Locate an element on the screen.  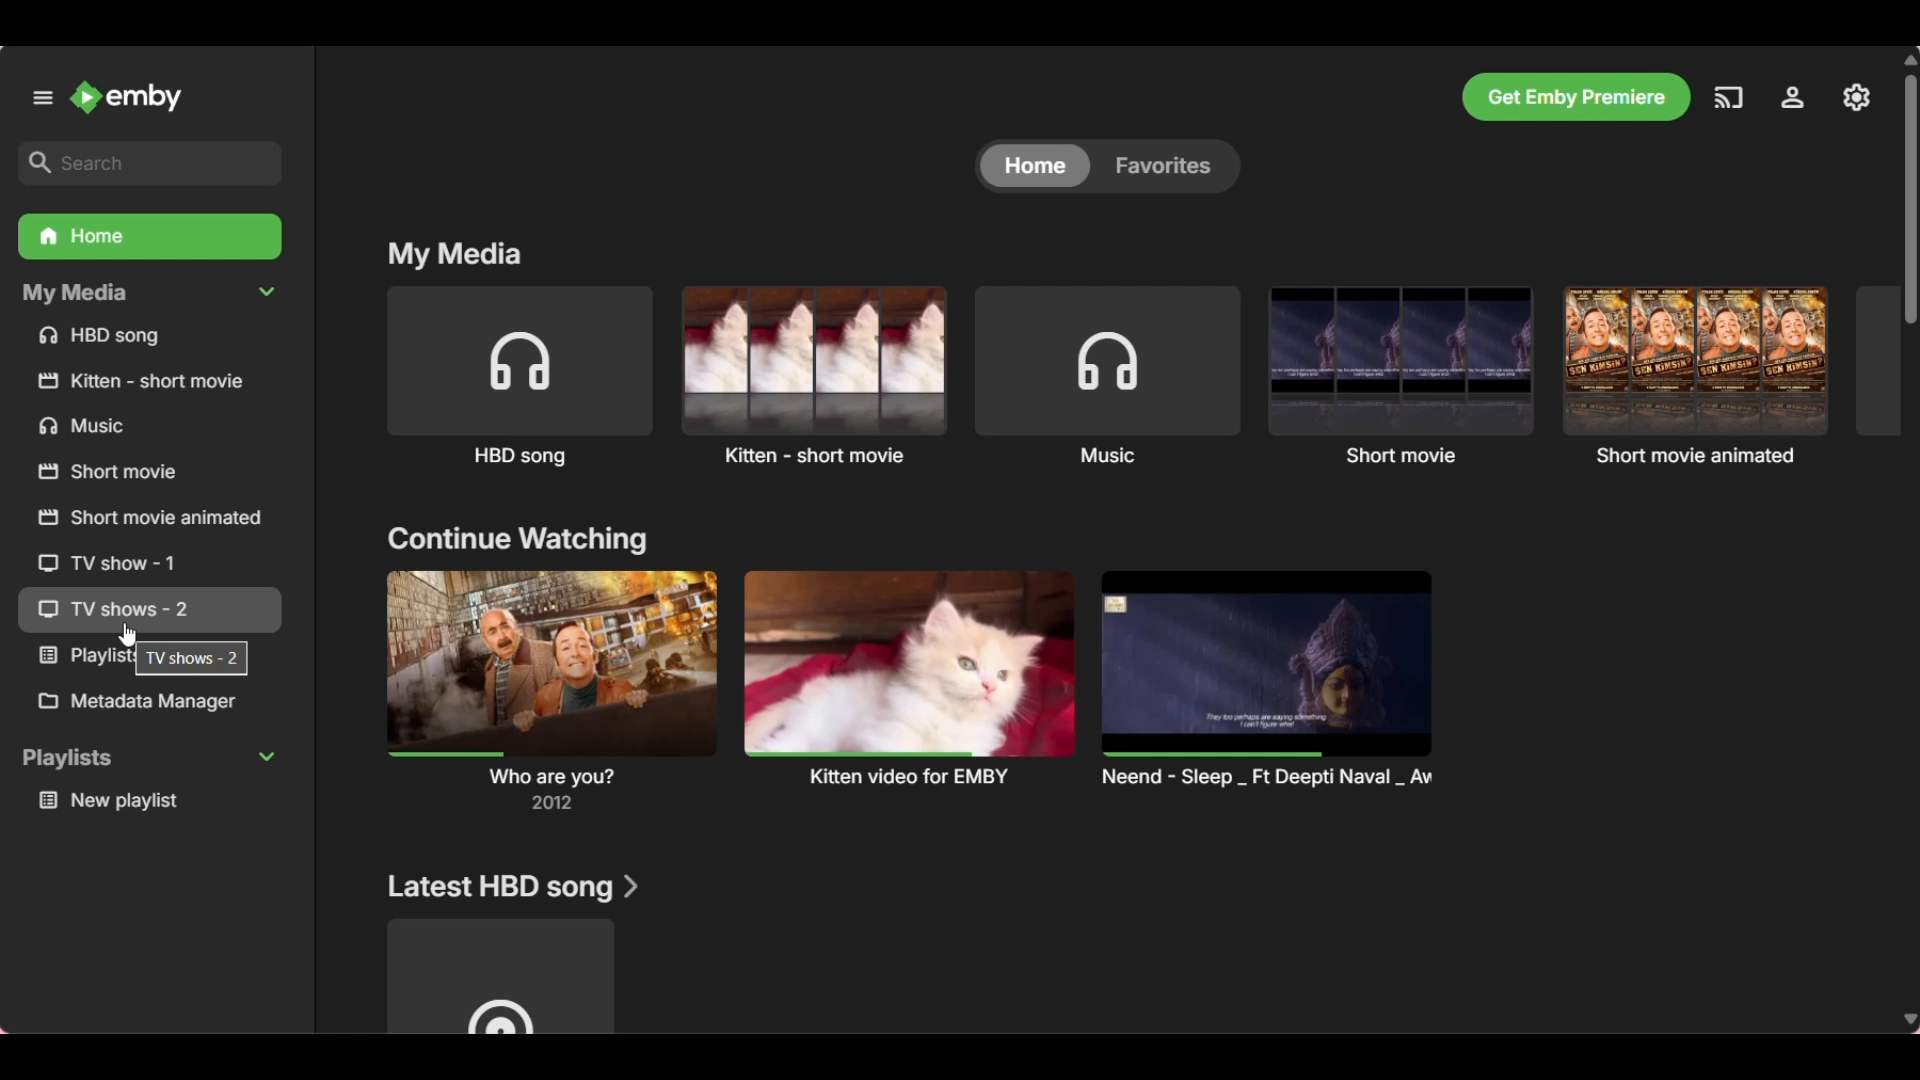
Home folder, current selection highlighted is located at coordinates (149, 237).